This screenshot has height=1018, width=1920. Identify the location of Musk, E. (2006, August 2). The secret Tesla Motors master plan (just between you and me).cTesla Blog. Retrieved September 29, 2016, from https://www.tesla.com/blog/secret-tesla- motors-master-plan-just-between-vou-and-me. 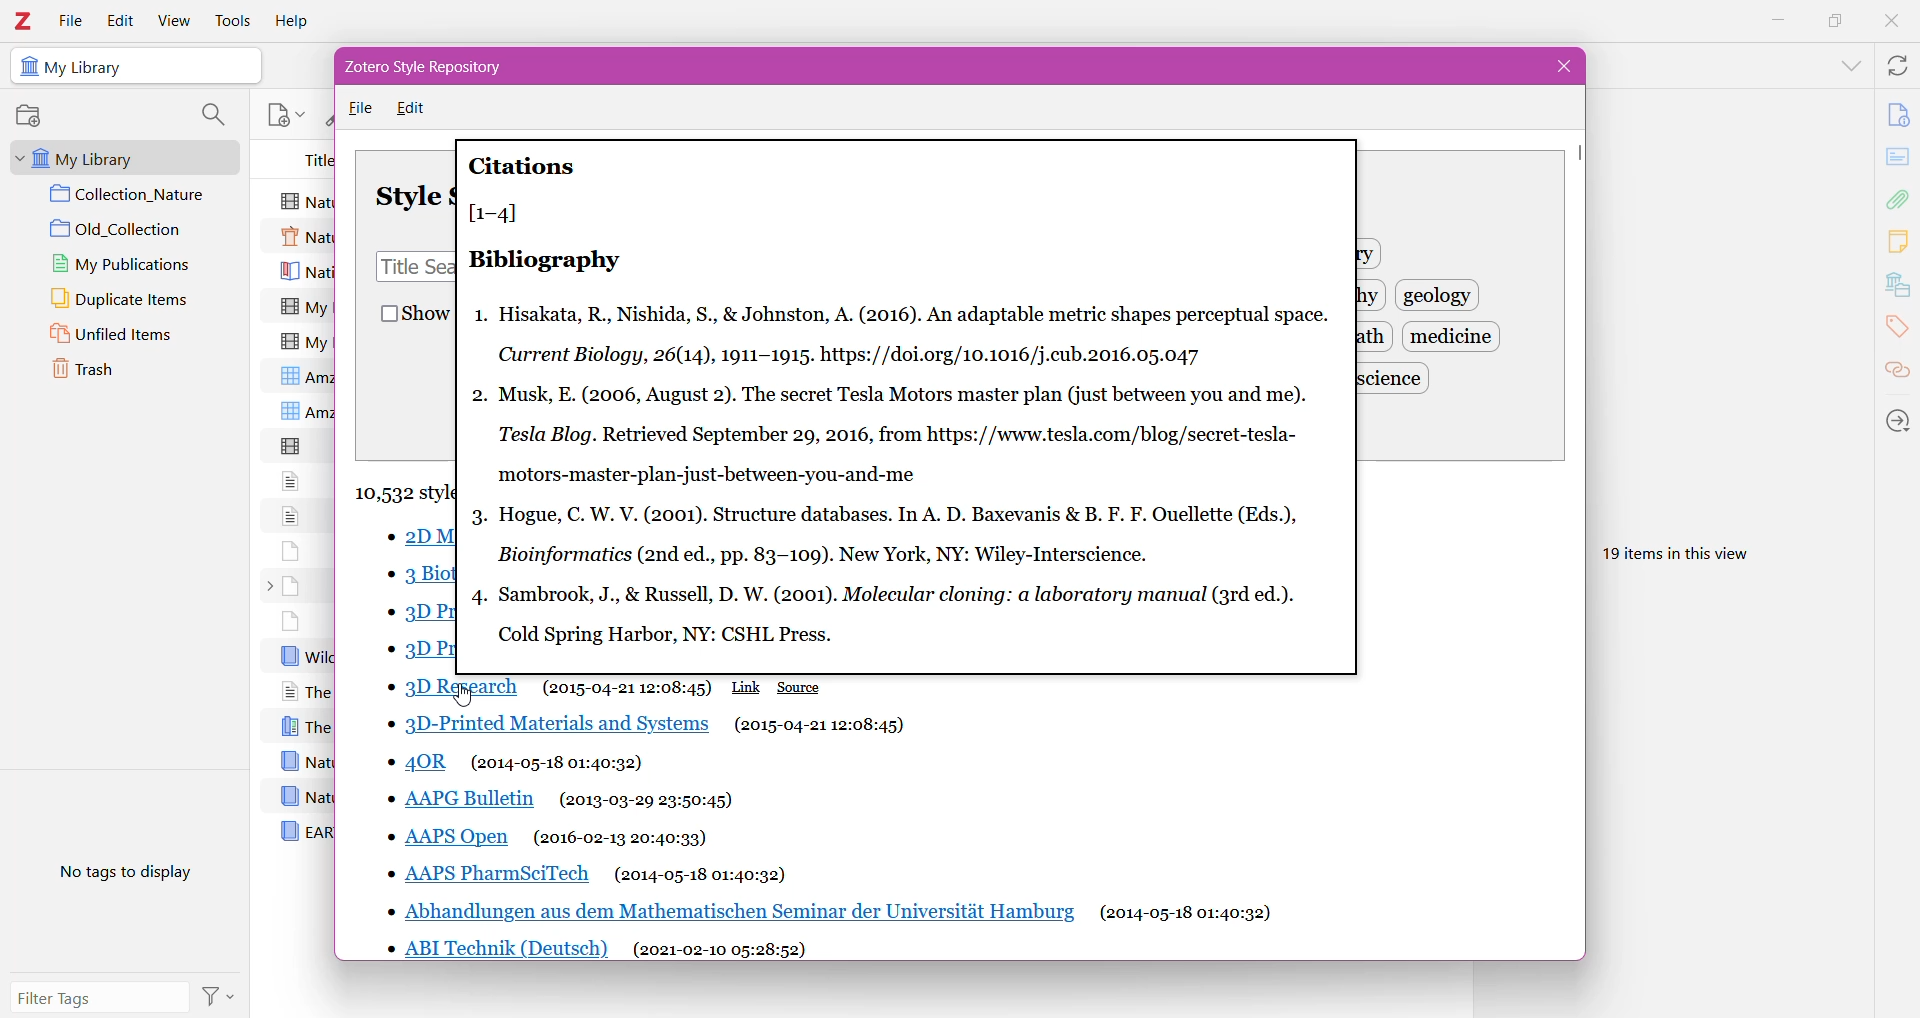
(904, 433).